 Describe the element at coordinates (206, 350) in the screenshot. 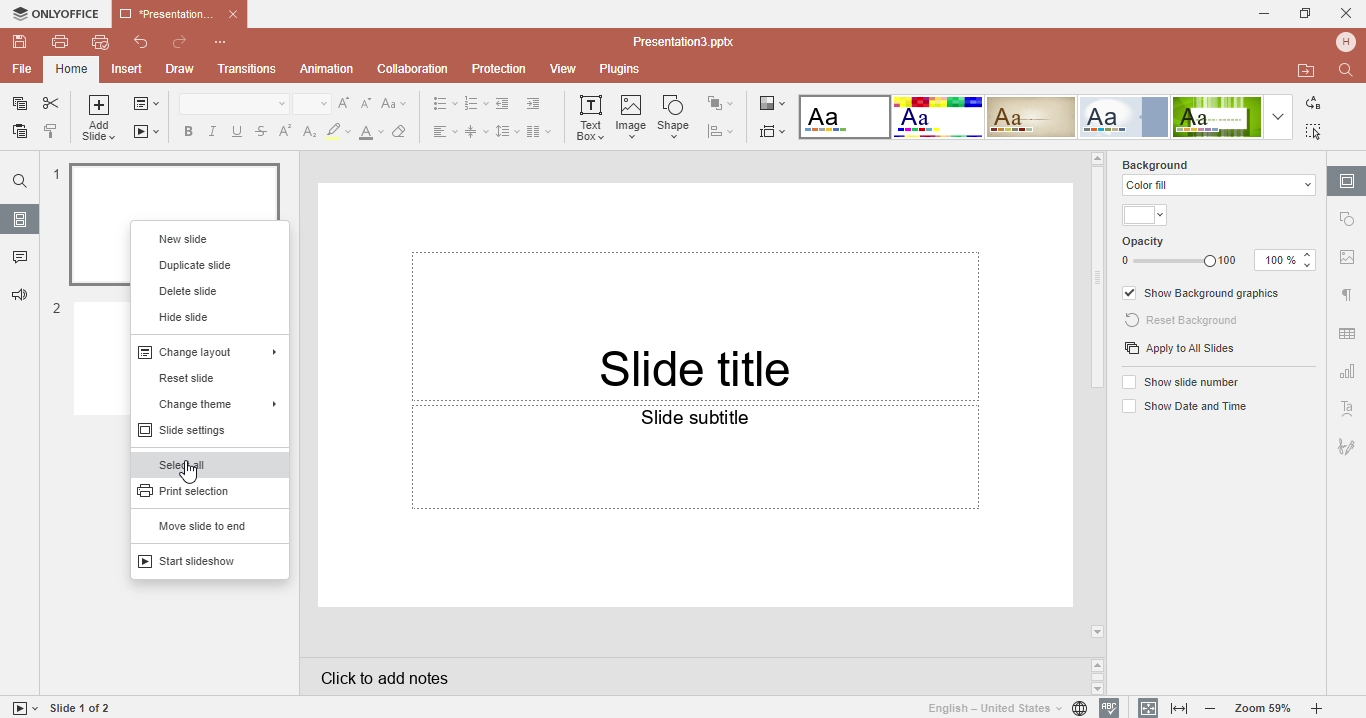

I see `Change layout` at that location.